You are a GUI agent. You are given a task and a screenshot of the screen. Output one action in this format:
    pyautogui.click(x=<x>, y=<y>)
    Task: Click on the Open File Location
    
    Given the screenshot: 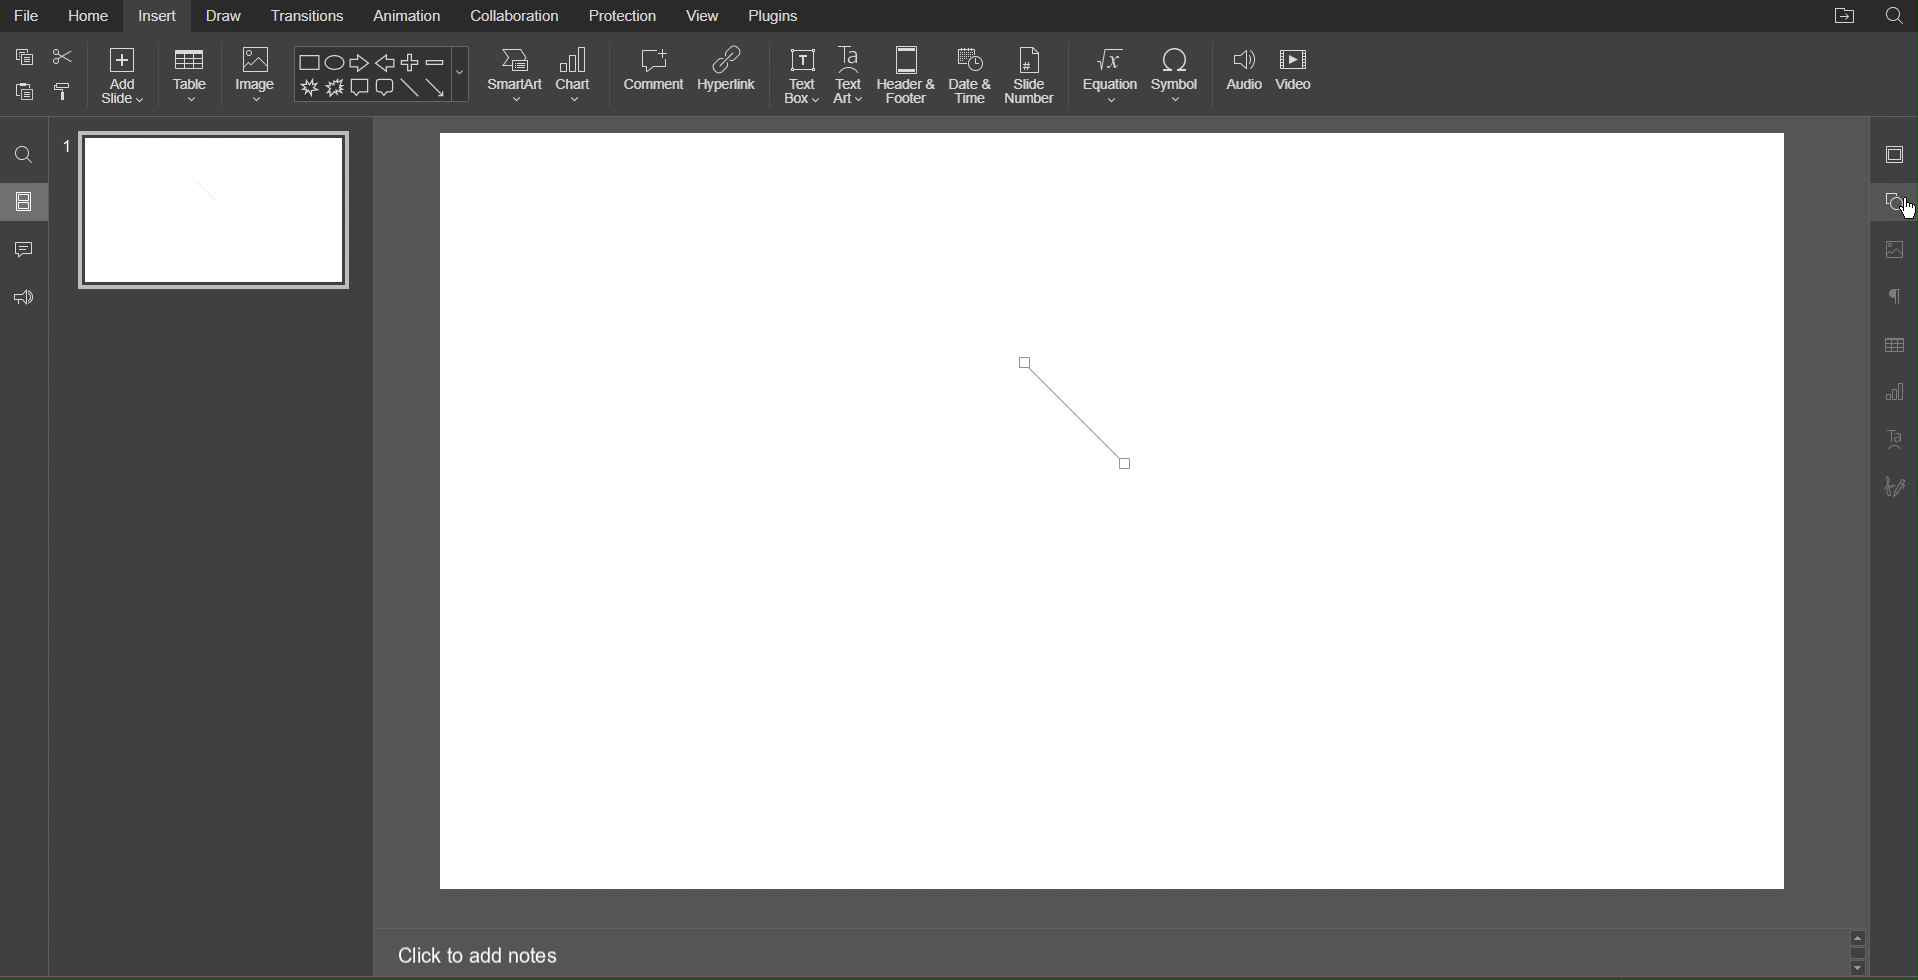 What is the action you would take?
    pyautogui.click(x=1845, y=17)
    